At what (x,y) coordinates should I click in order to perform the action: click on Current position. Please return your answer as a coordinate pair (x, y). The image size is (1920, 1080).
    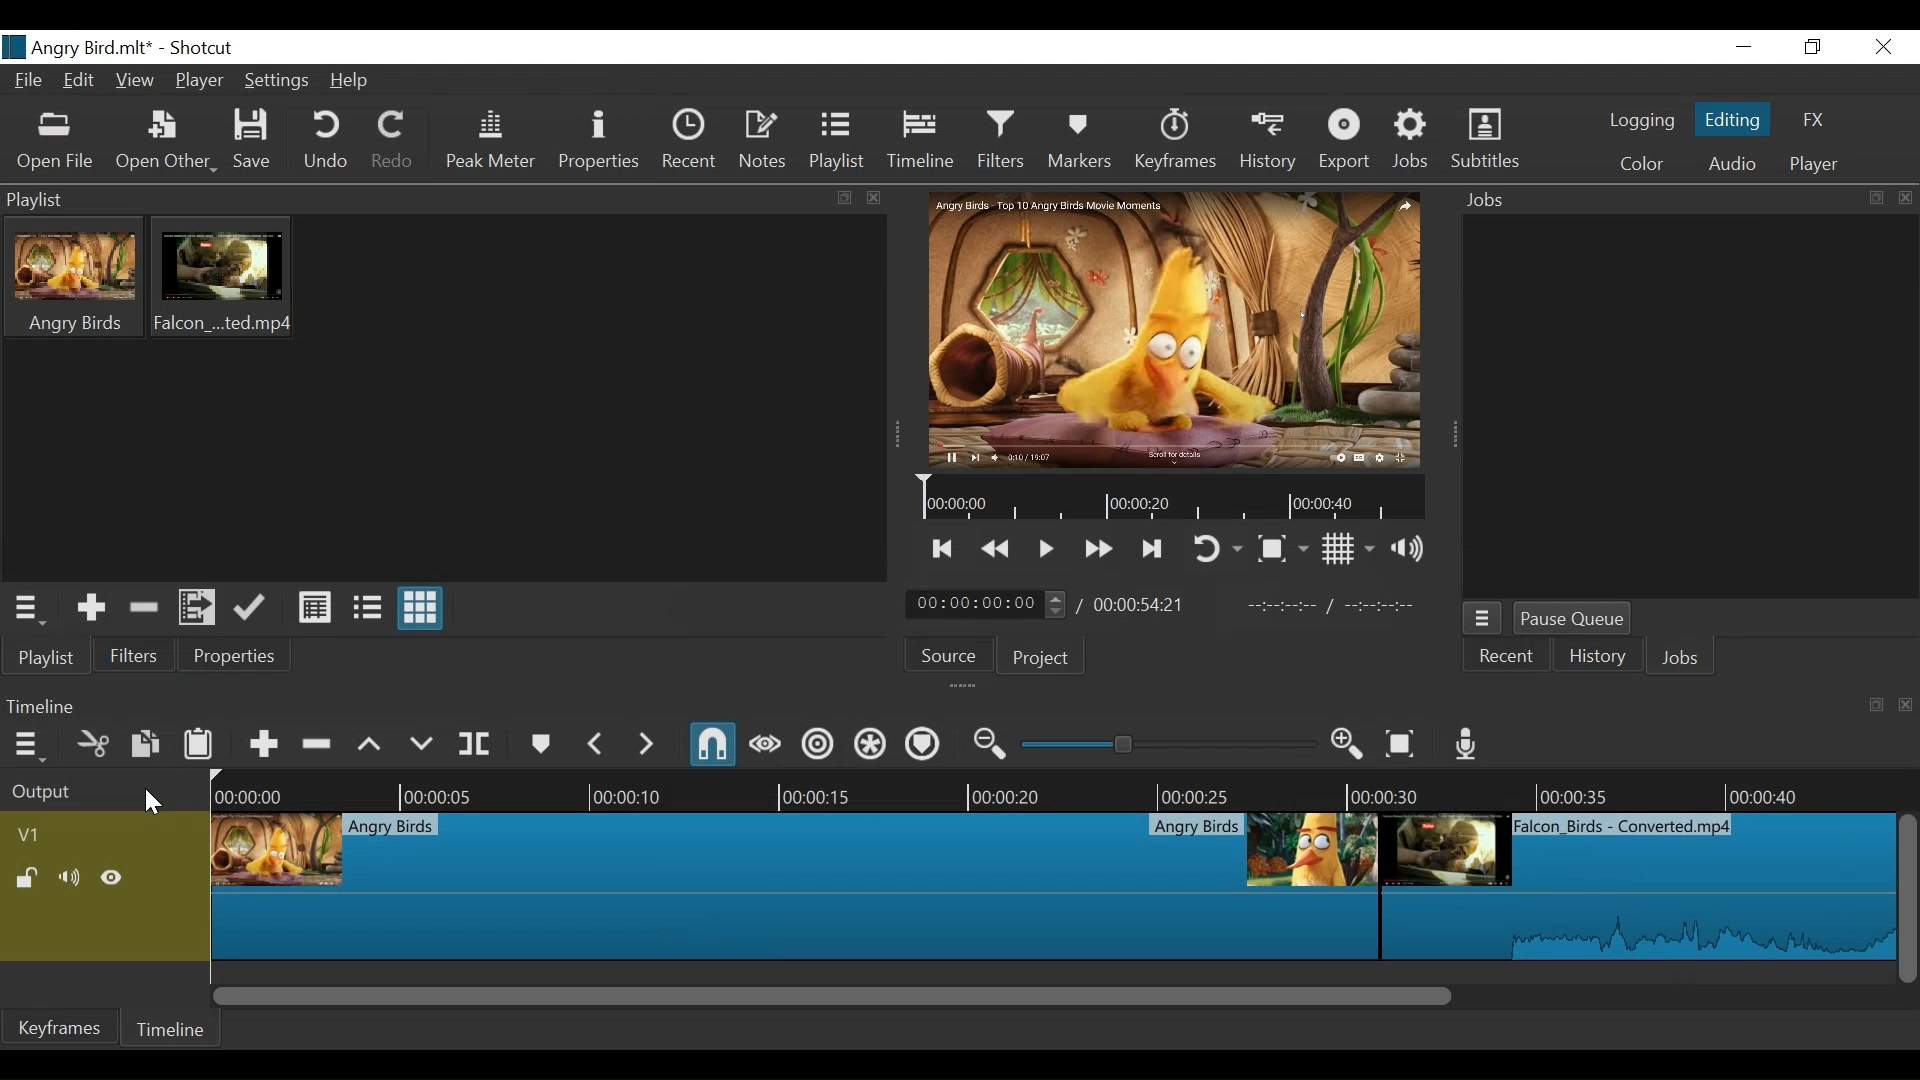
    Looking at the image, I should click on (985, 604).